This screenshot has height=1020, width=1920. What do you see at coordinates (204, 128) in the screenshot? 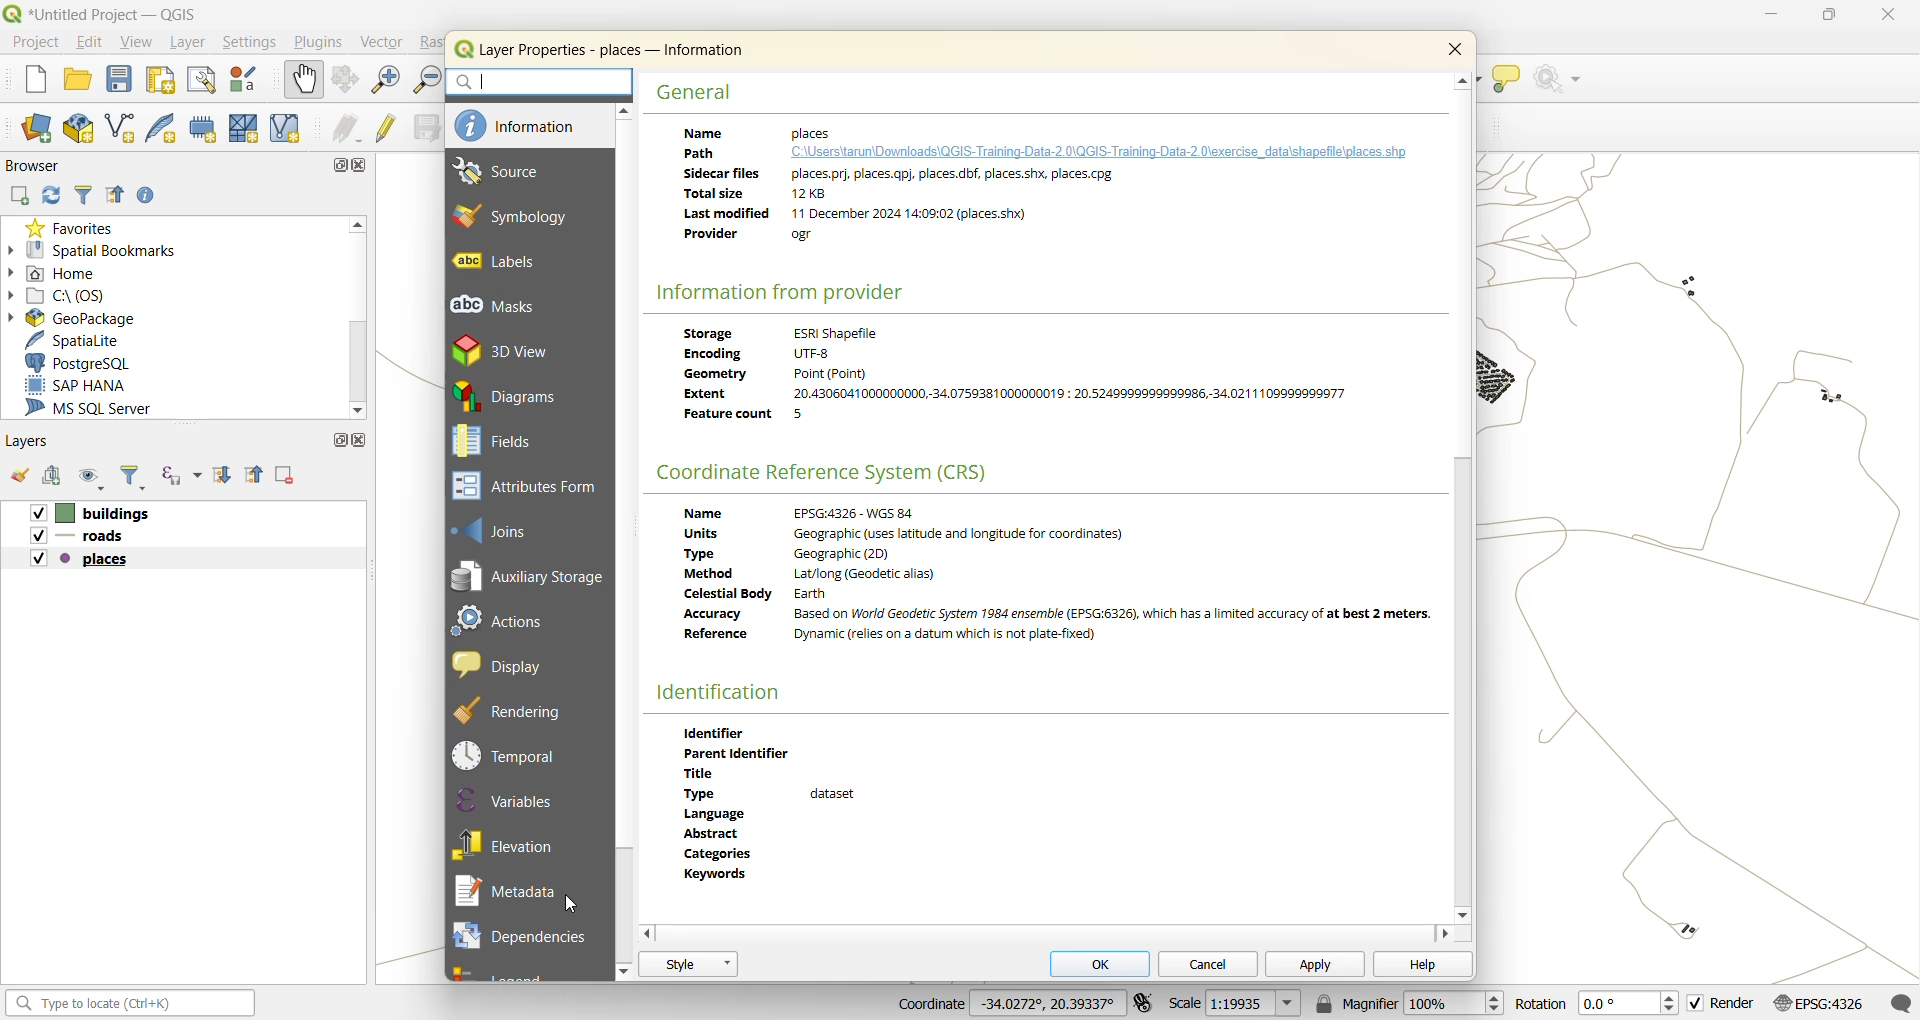
I see `temporary scratch layer` at bounding box center [204, 128].